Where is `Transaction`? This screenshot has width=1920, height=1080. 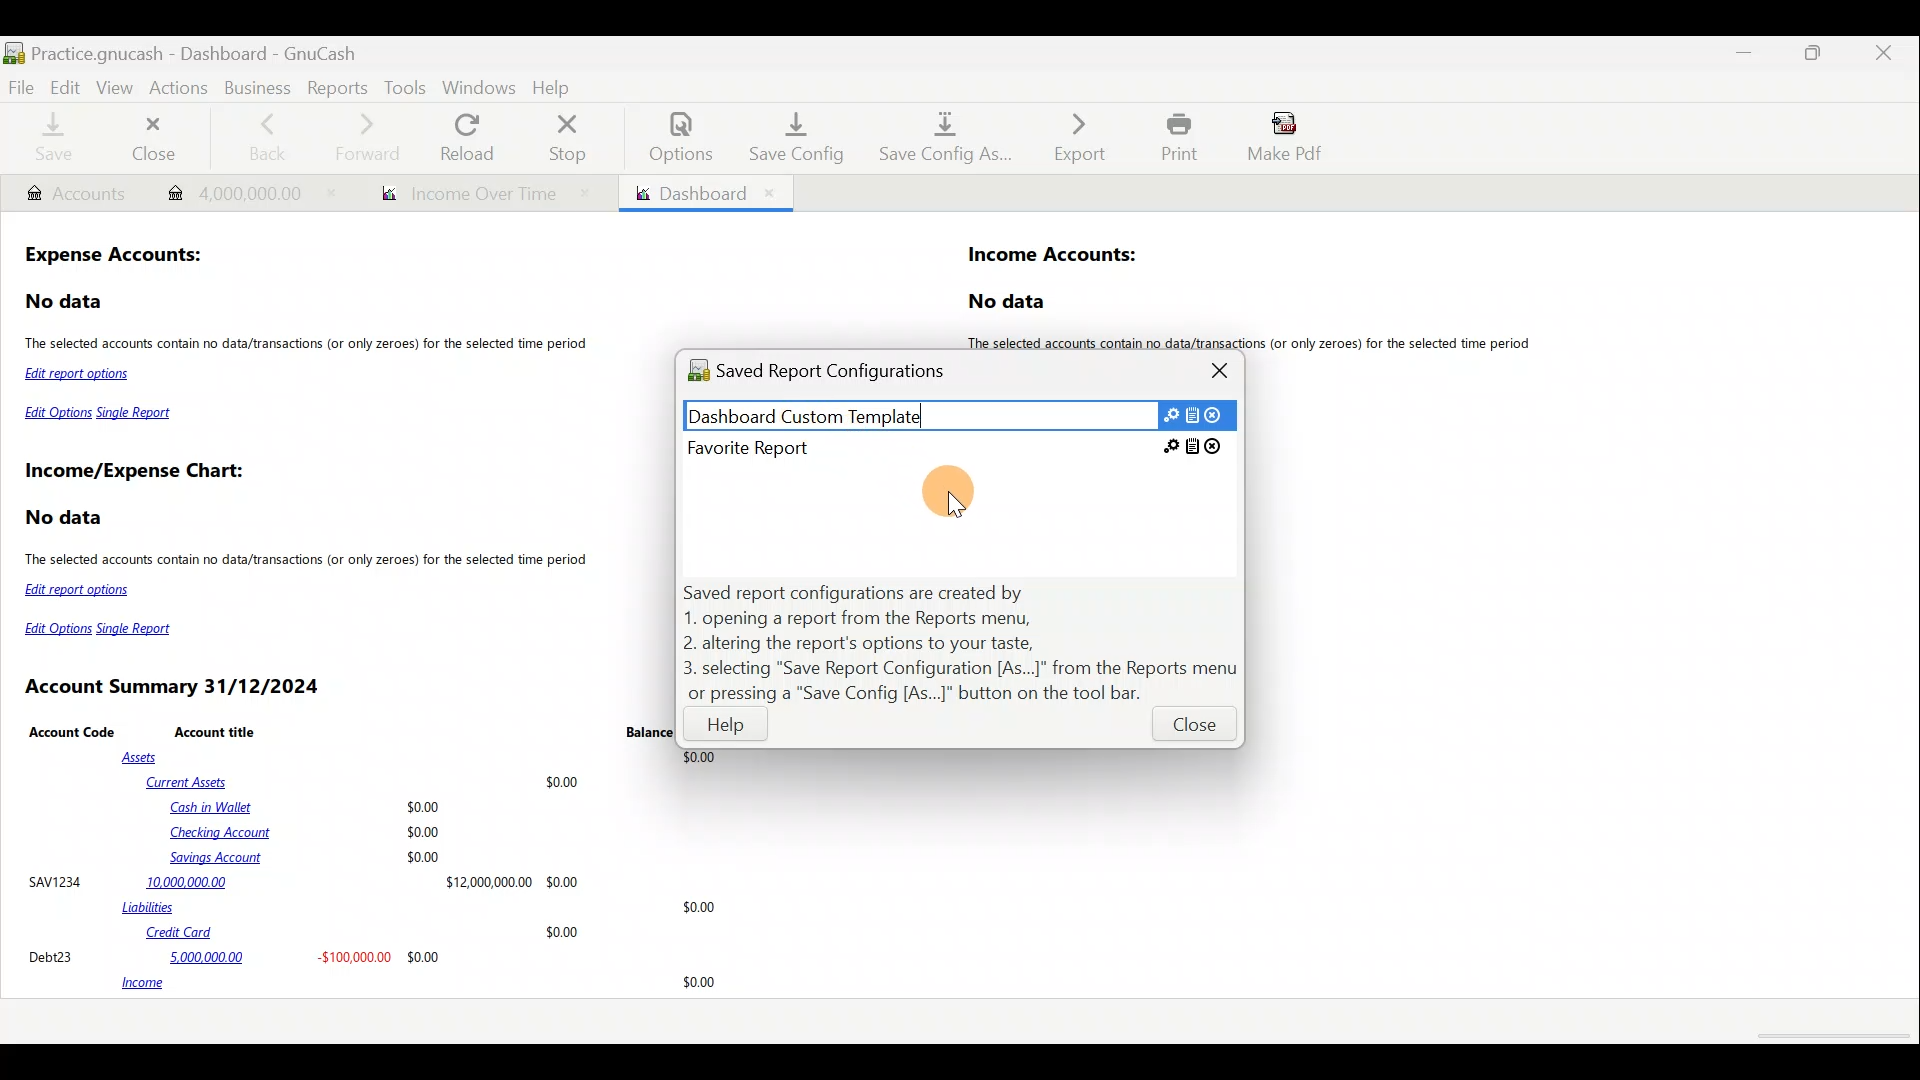
Transaction is located at coordinates (242, 191).